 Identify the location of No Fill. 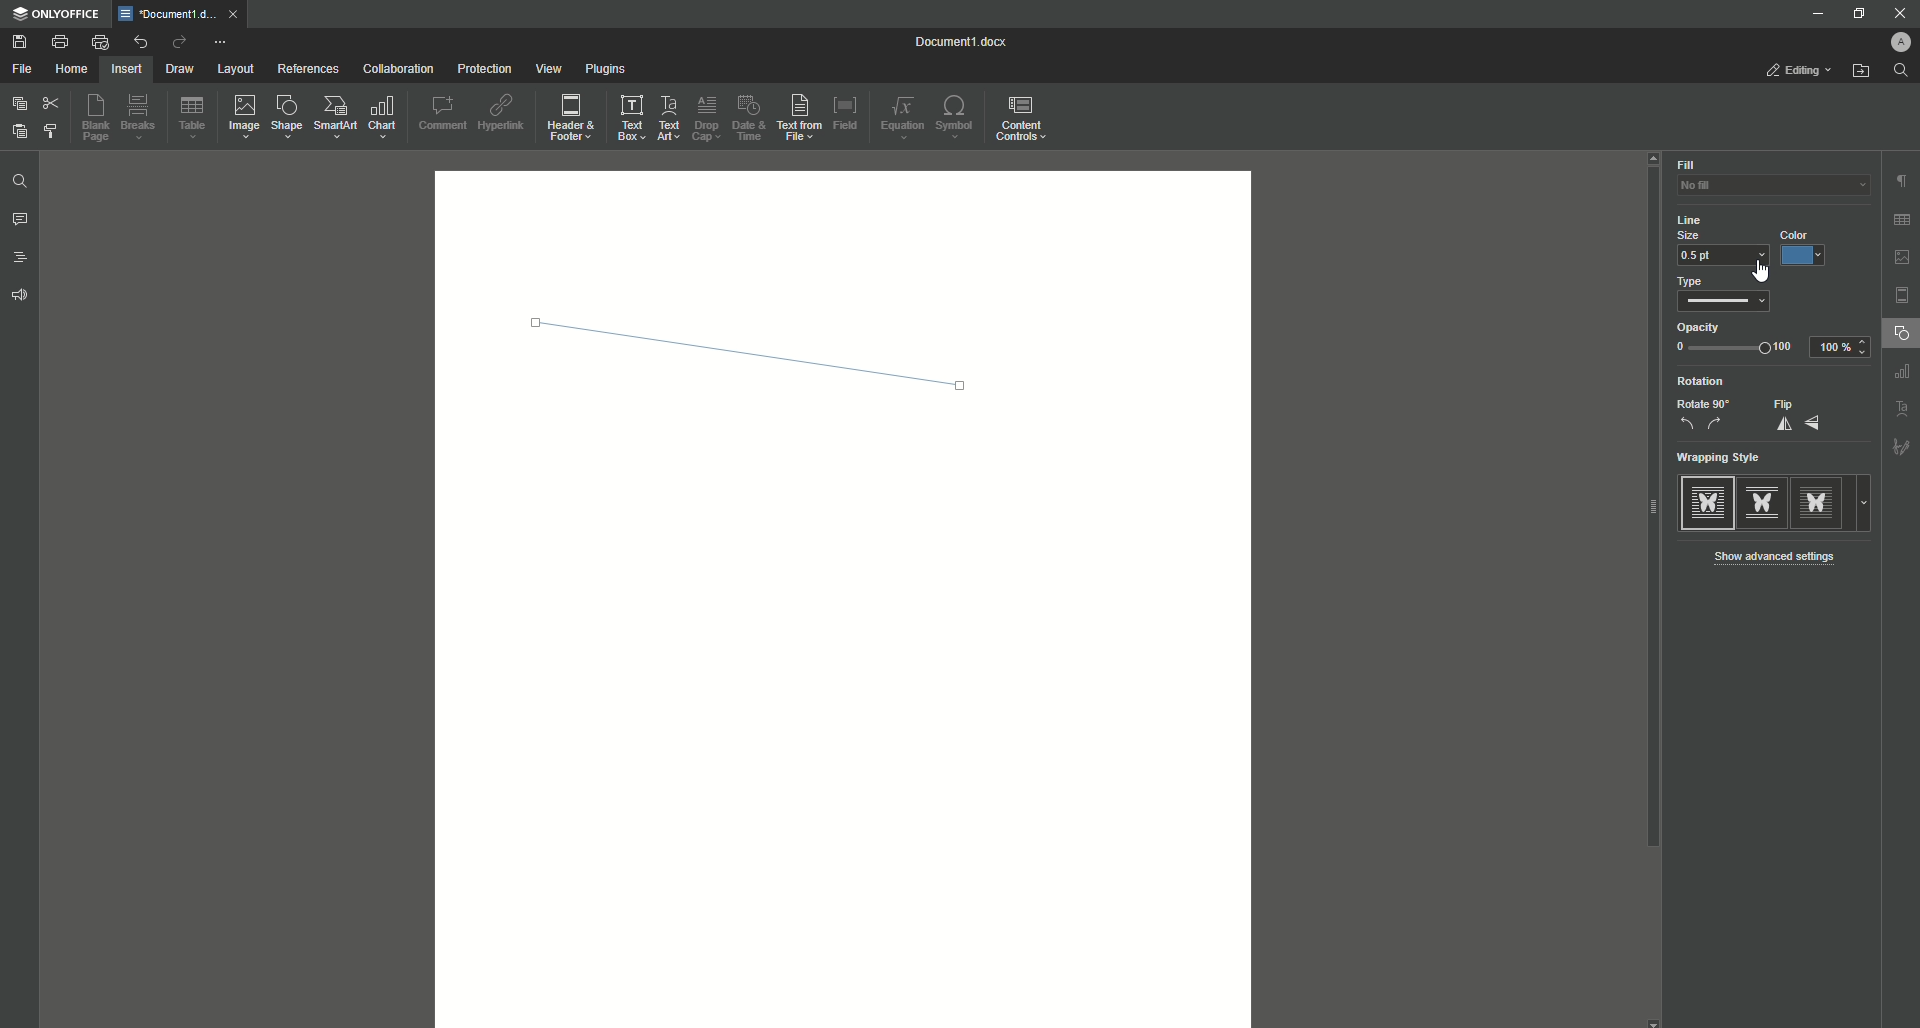
(1760, 192).